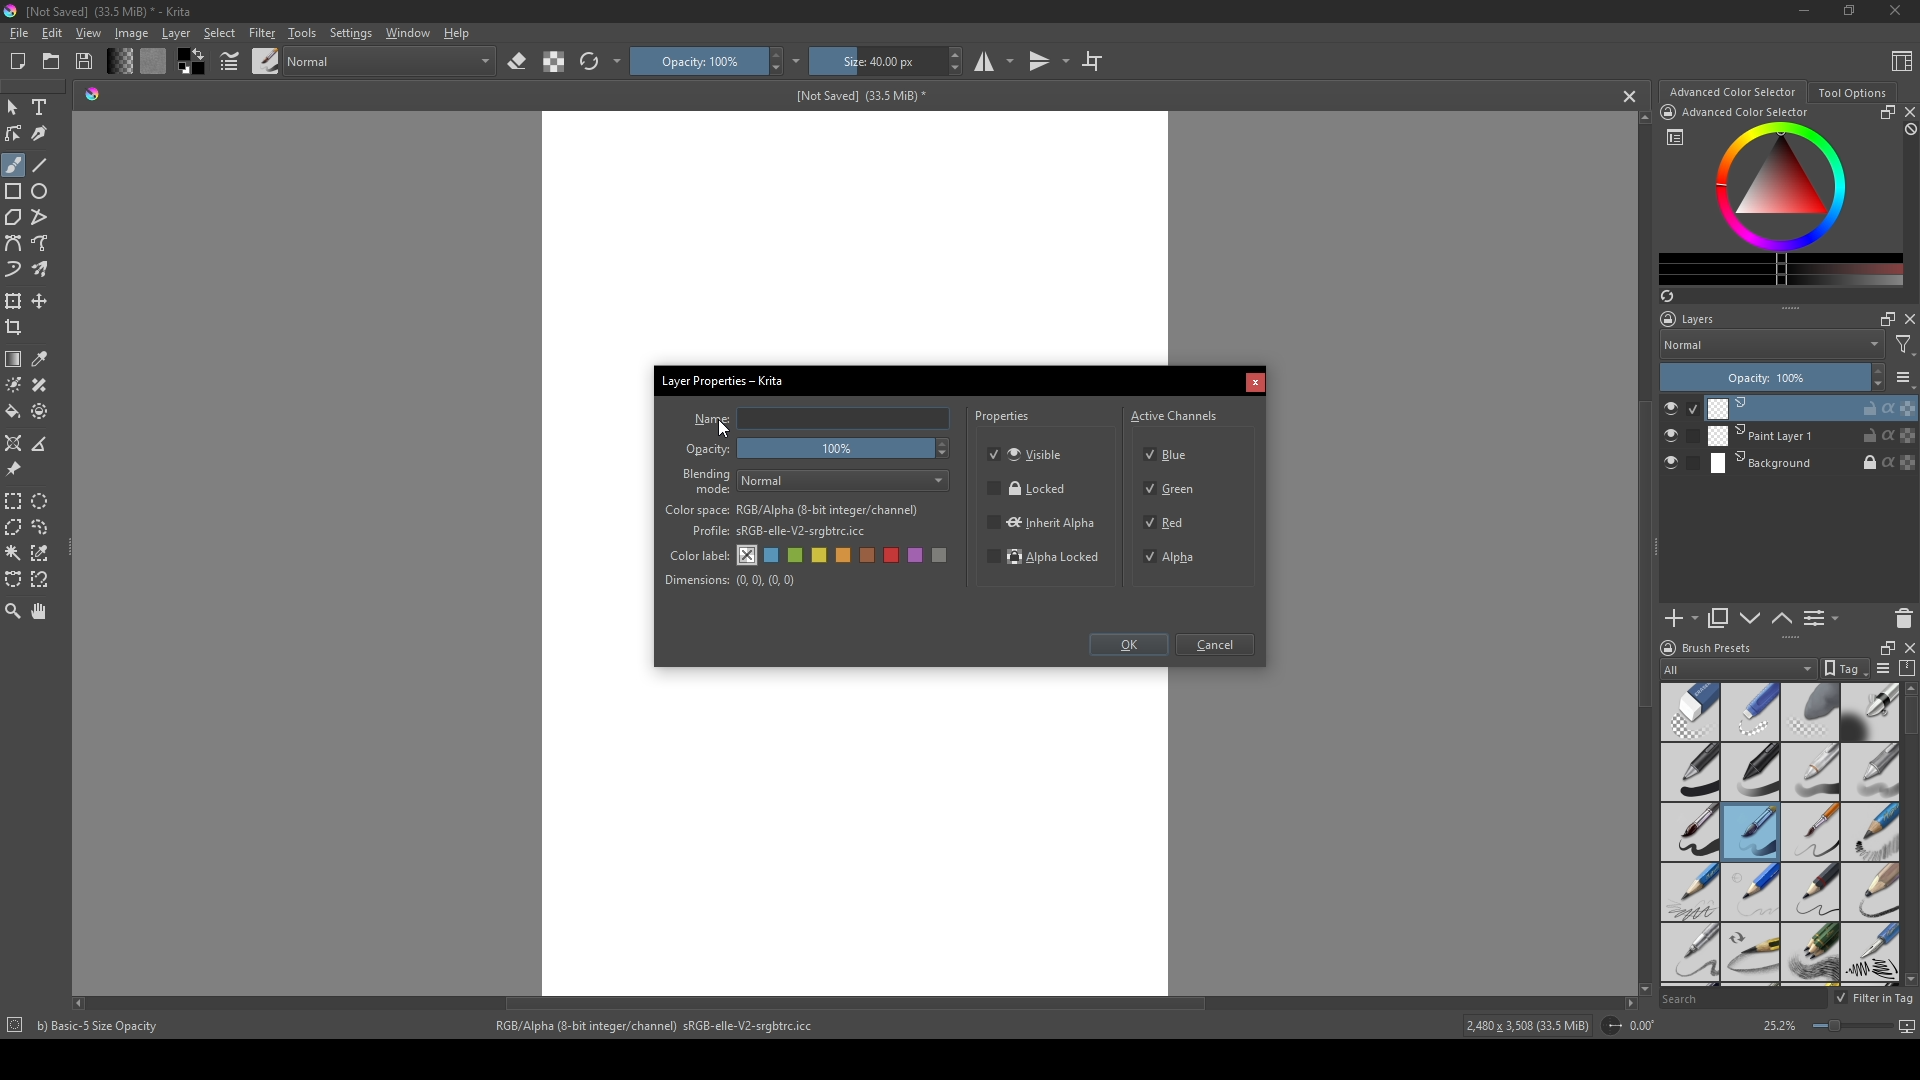 Image resolution: width=1920 pixels, height=1080 pixels. I want to click on transitions, so click(1049, 62).